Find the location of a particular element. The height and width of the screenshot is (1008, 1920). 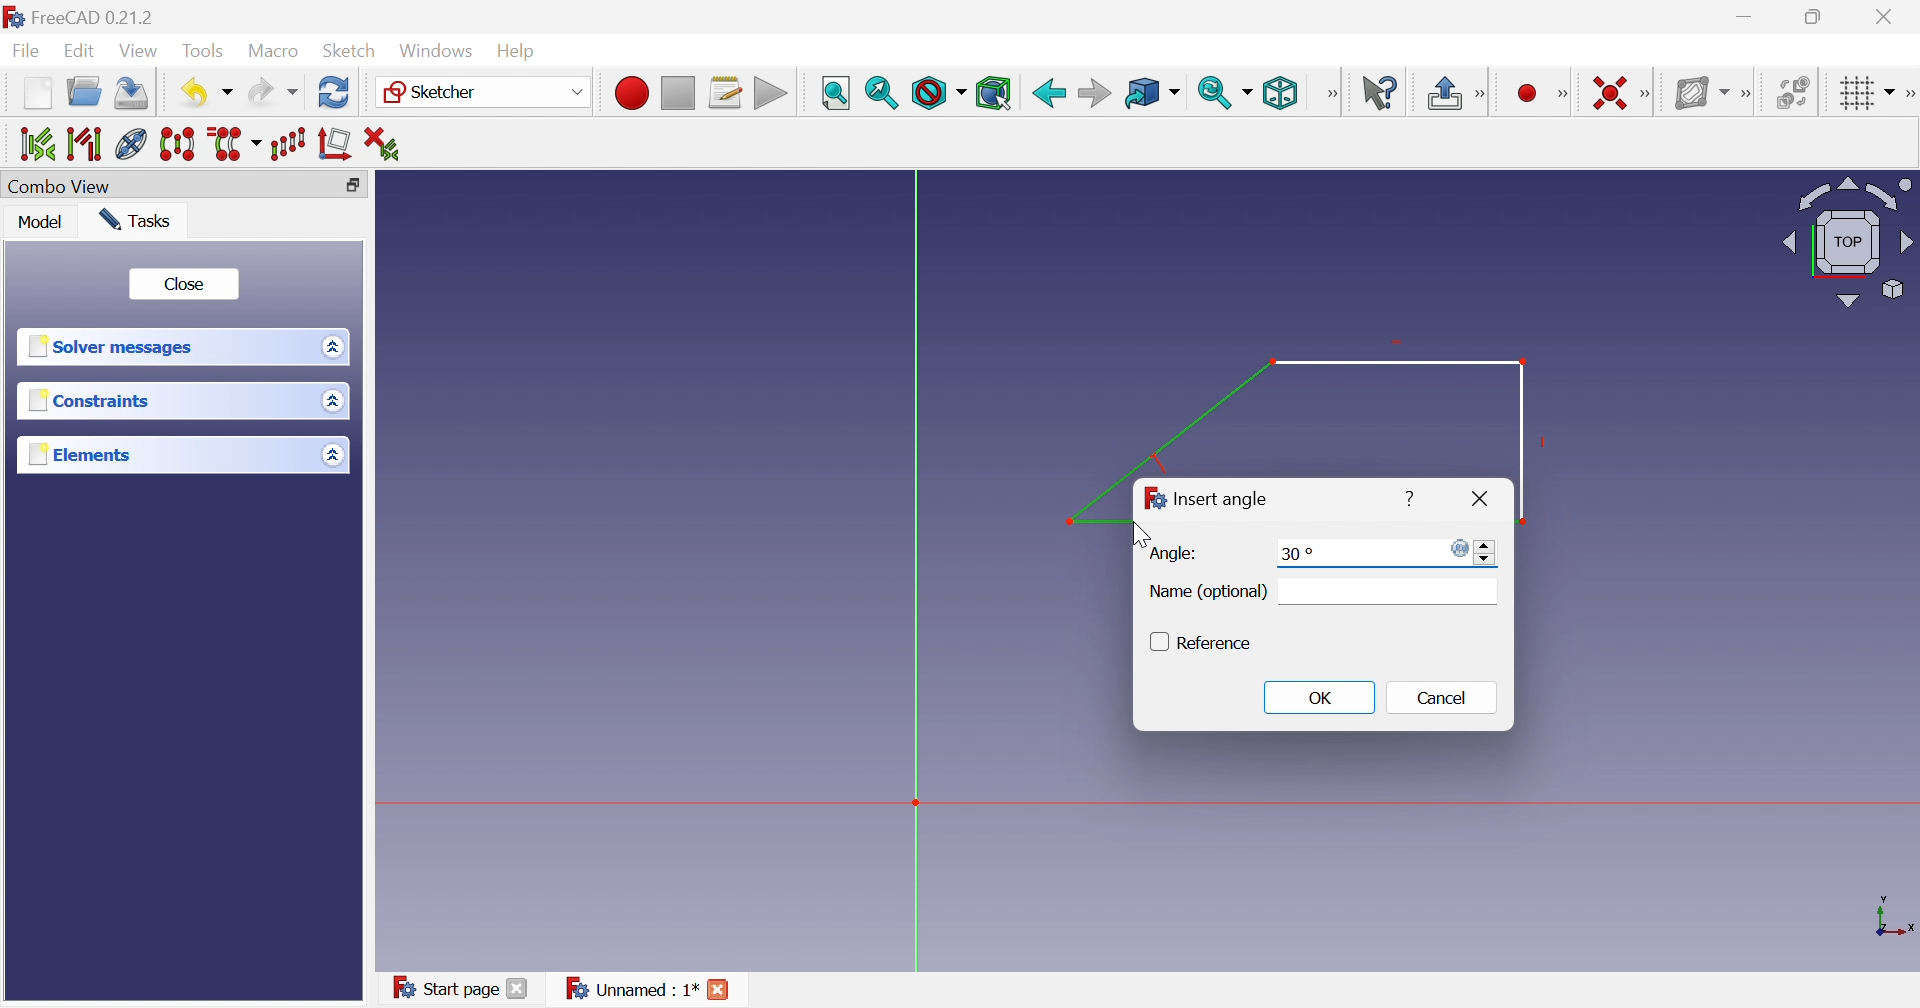

30 ° is located at coordinates (1299, 554).